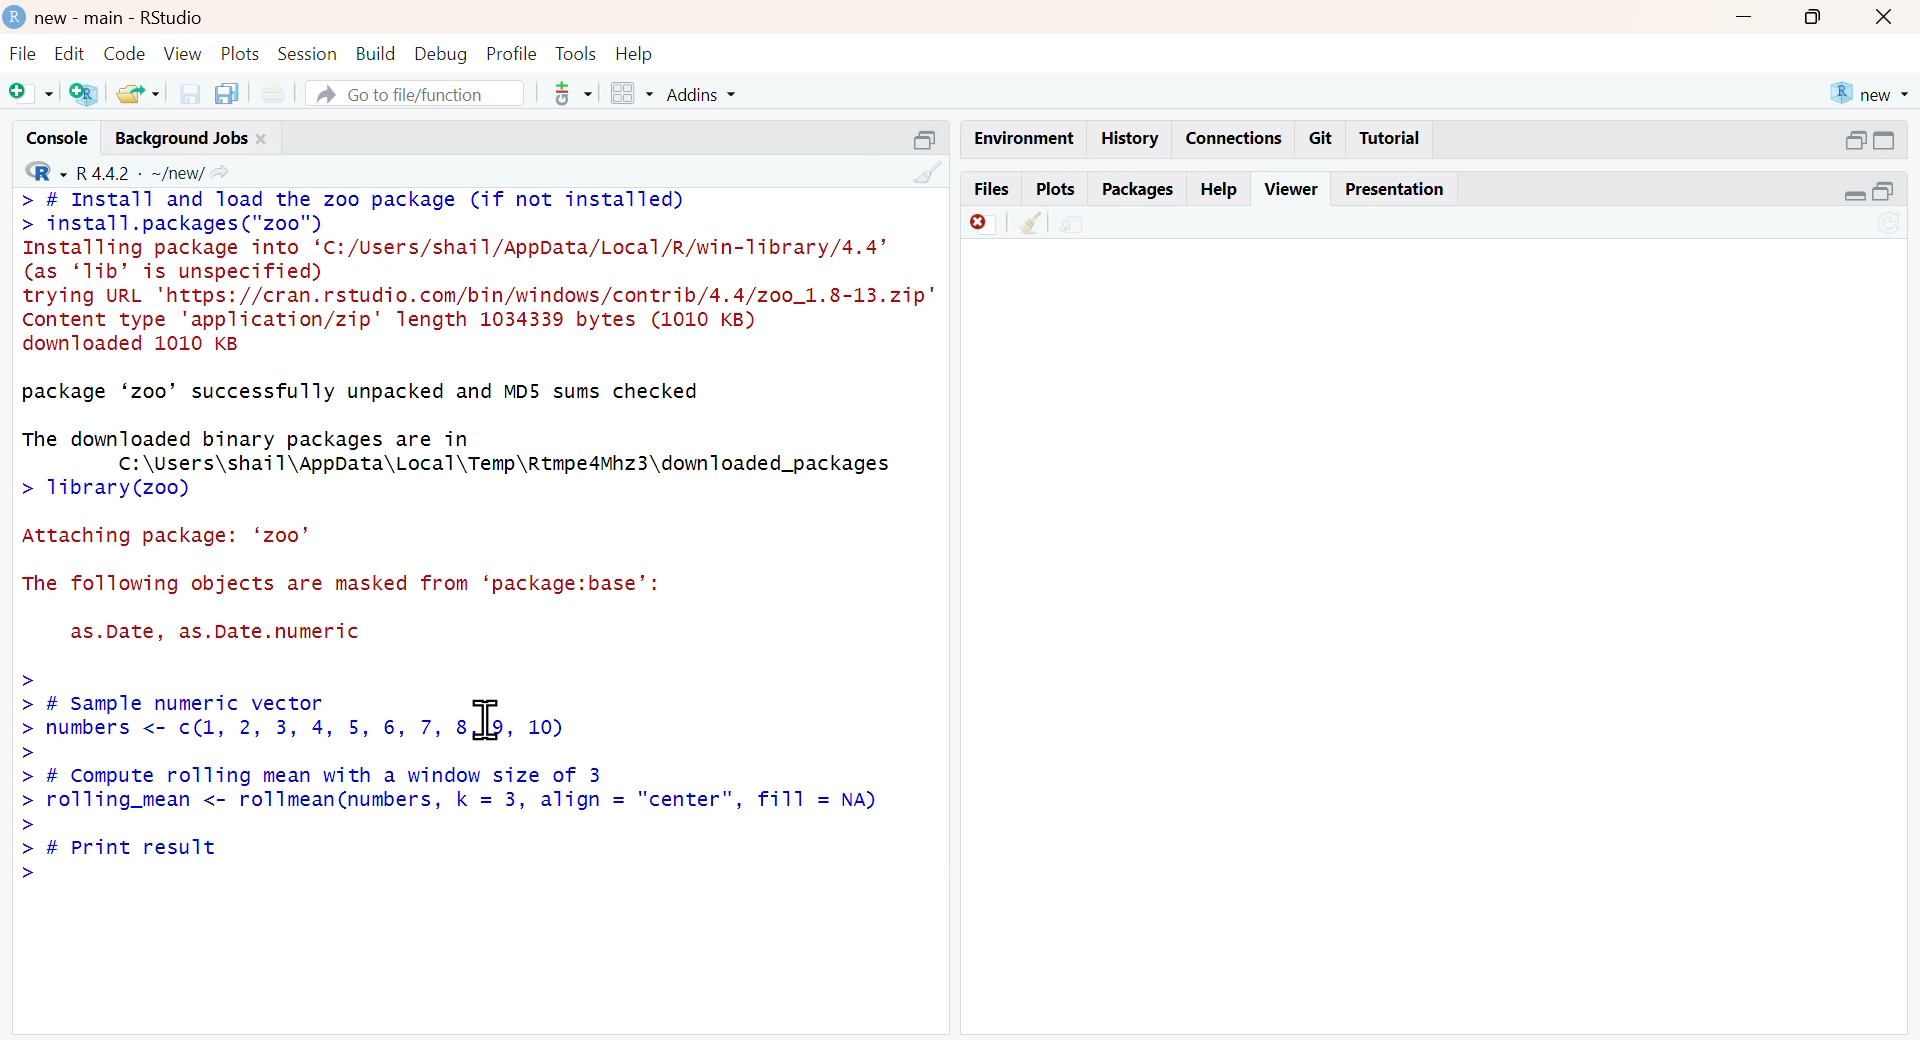 This screenshot has width=1920, height=1040. Describe the element at coordinates (1884, 17) in the screenshot. I see `close` at that location.